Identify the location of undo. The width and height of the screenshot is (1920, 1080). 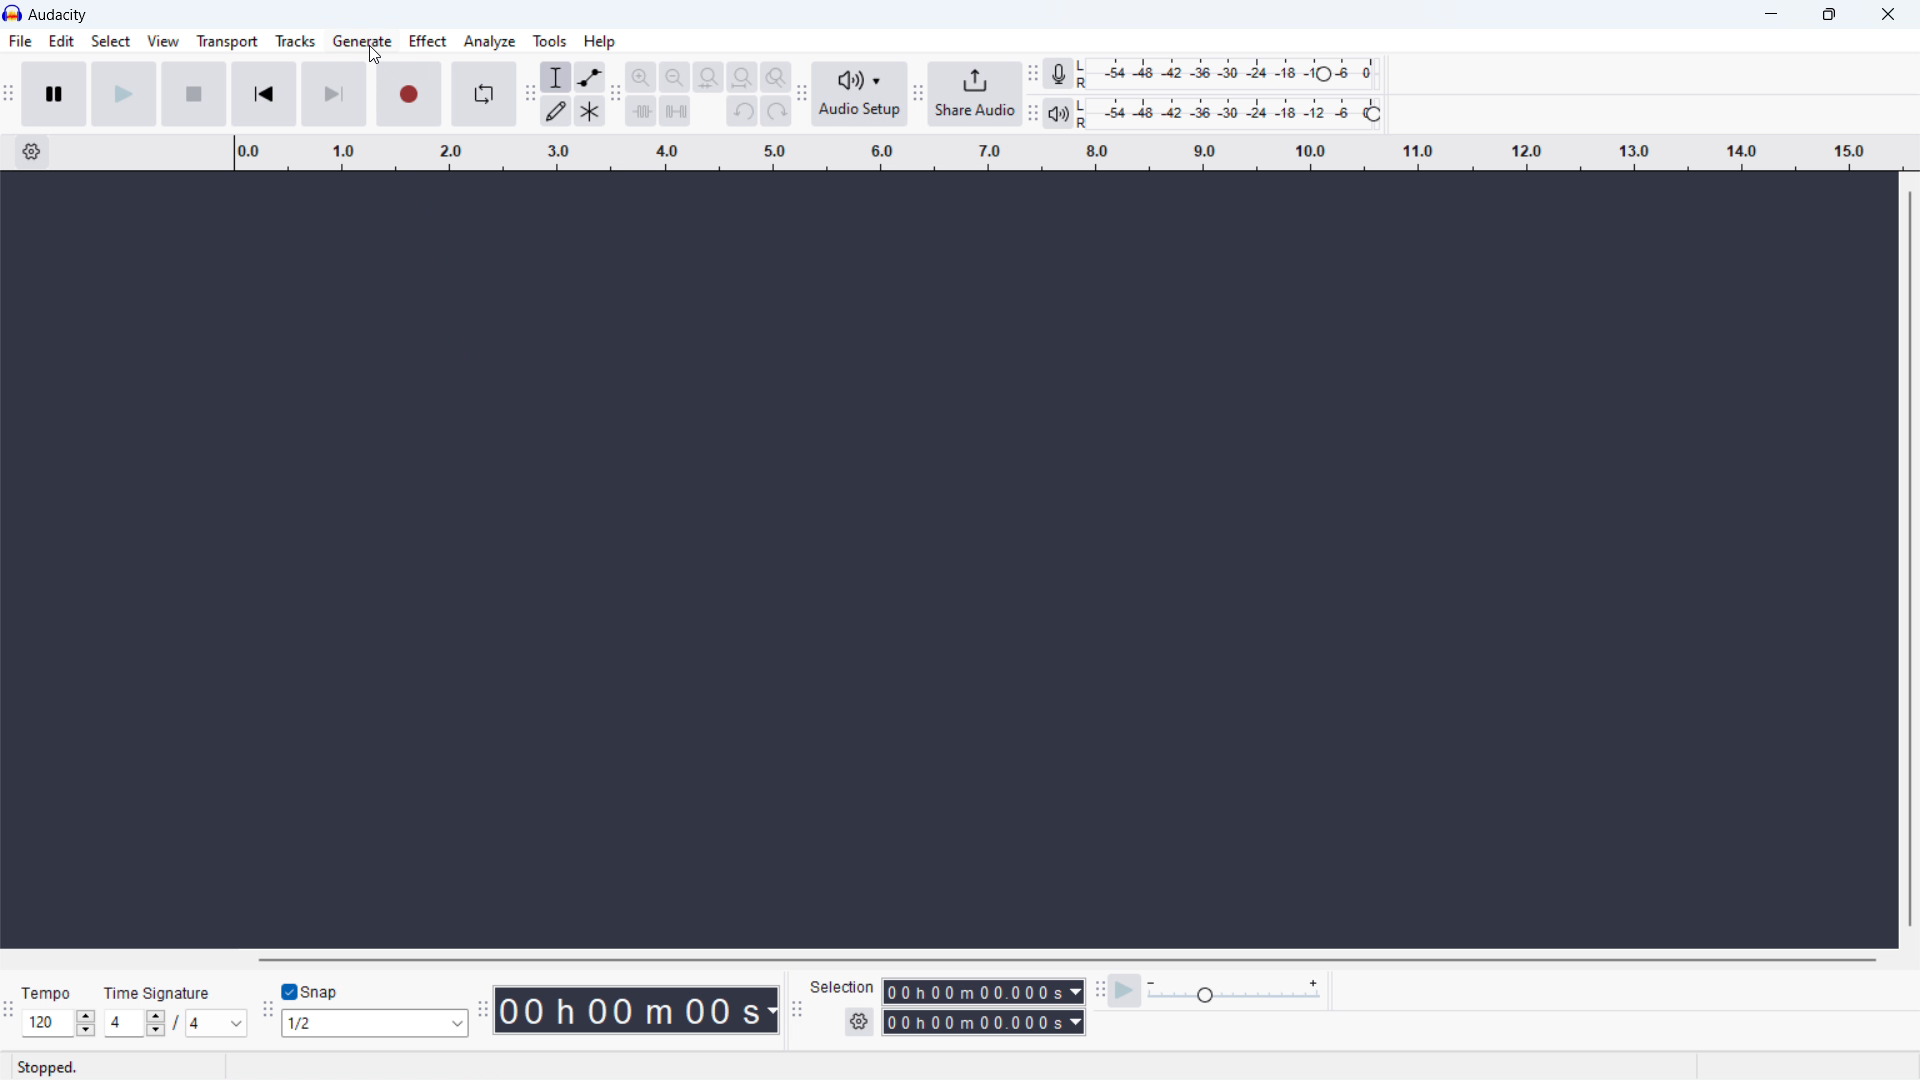
(742, 111).